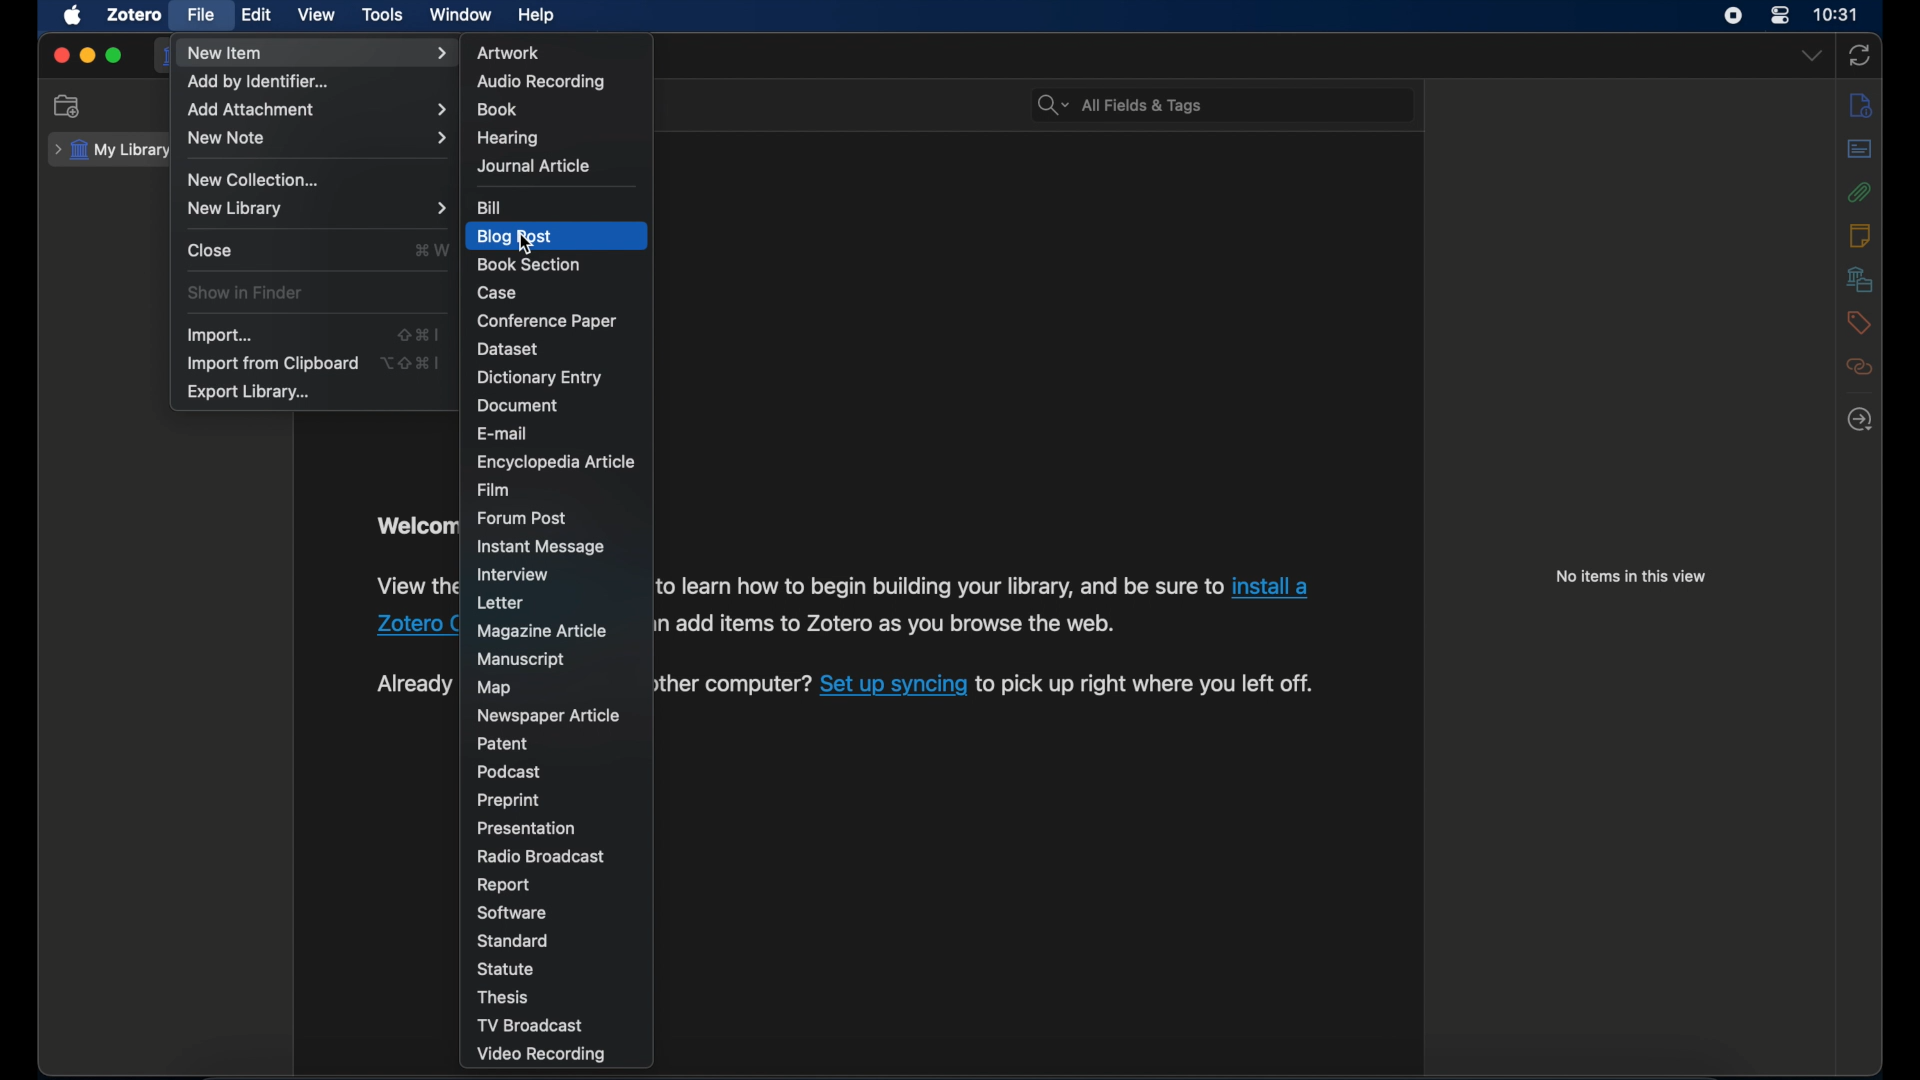 The image size is (1920, 1080). What do you see at coordinates (497, 110) in the screenshot?
I see `book` at bounding box center [497, 110].